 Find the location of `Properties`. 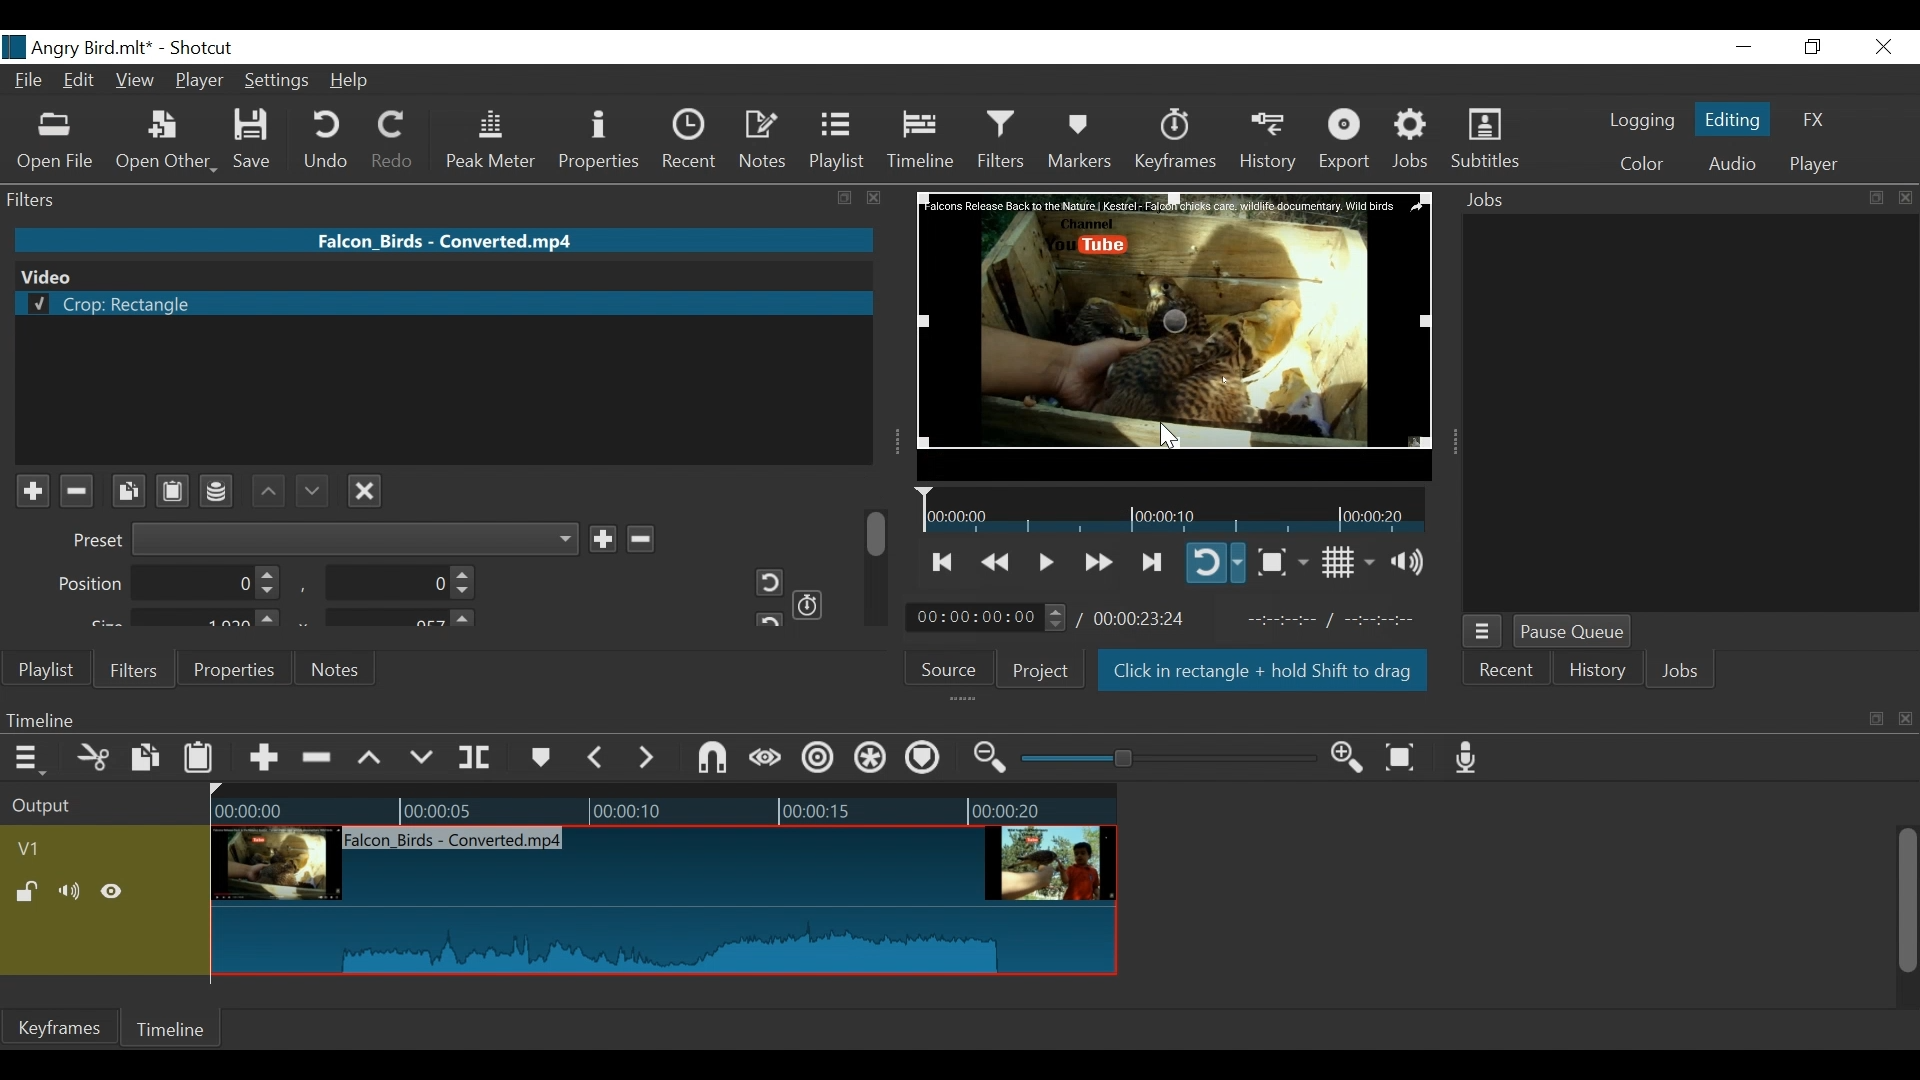

Properties is located at coordinates (231, 668).